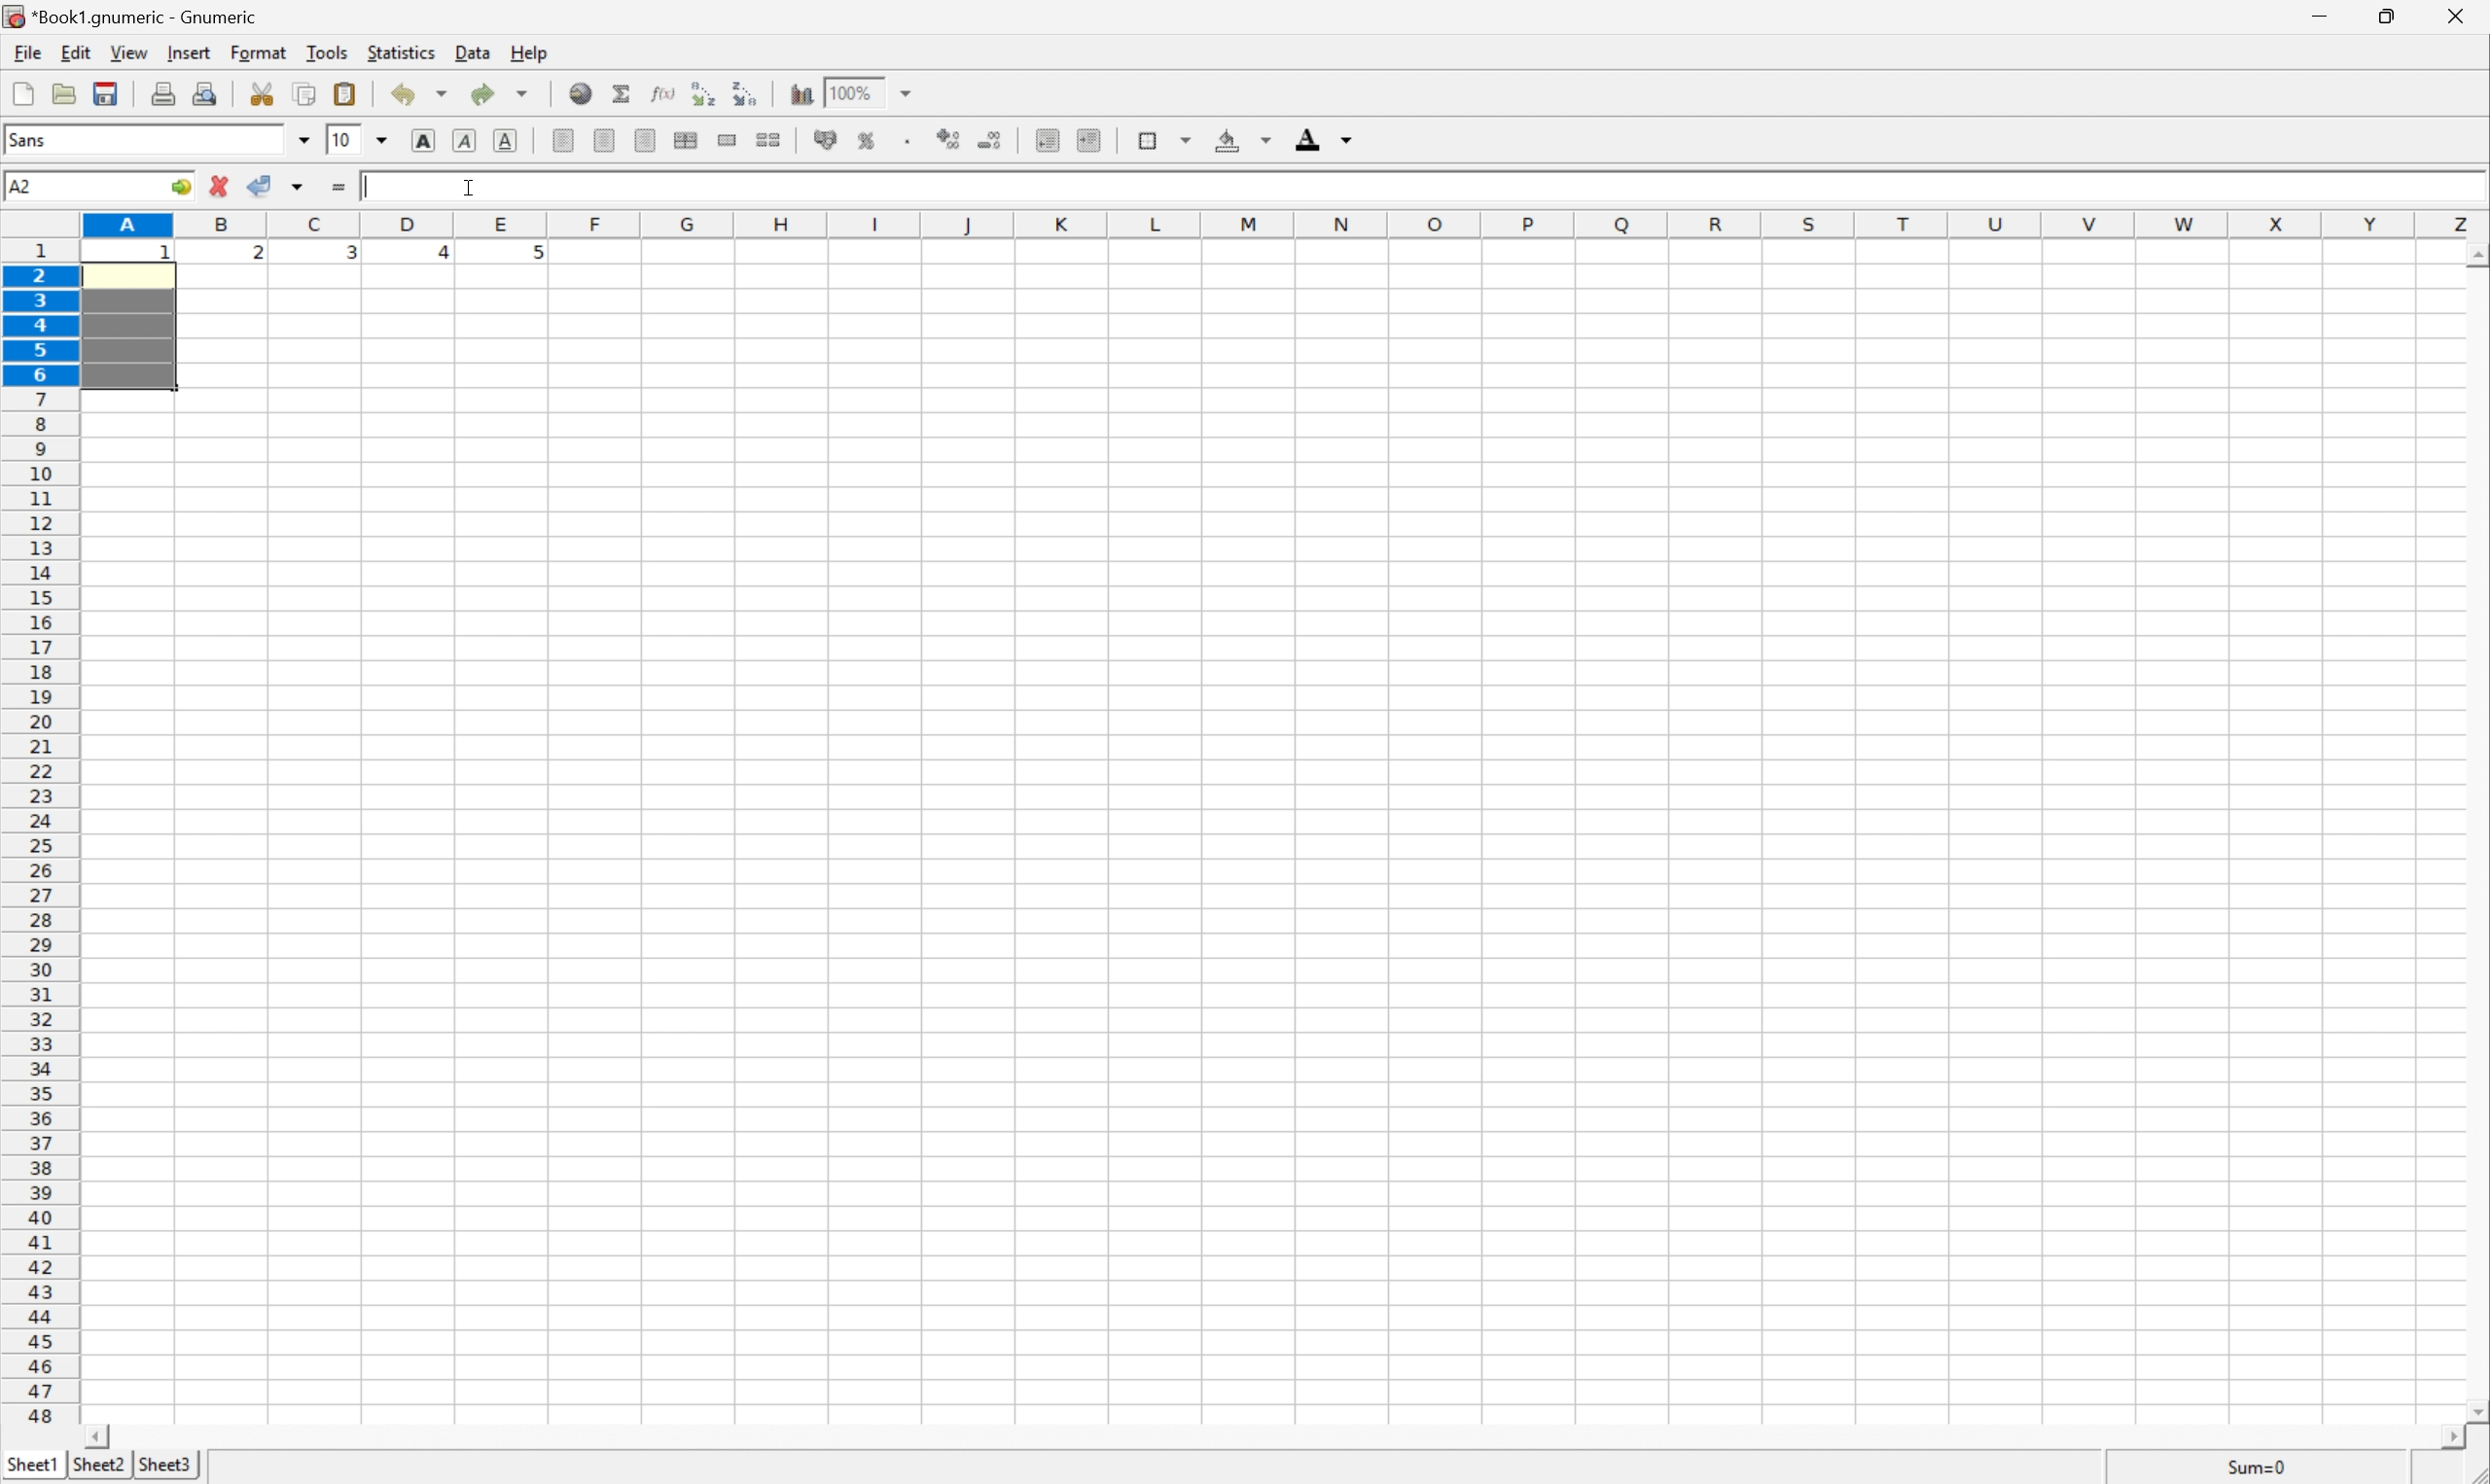 This screenshot has height=1484, width=2490. I want to click on foreground, so click(1328, 141).